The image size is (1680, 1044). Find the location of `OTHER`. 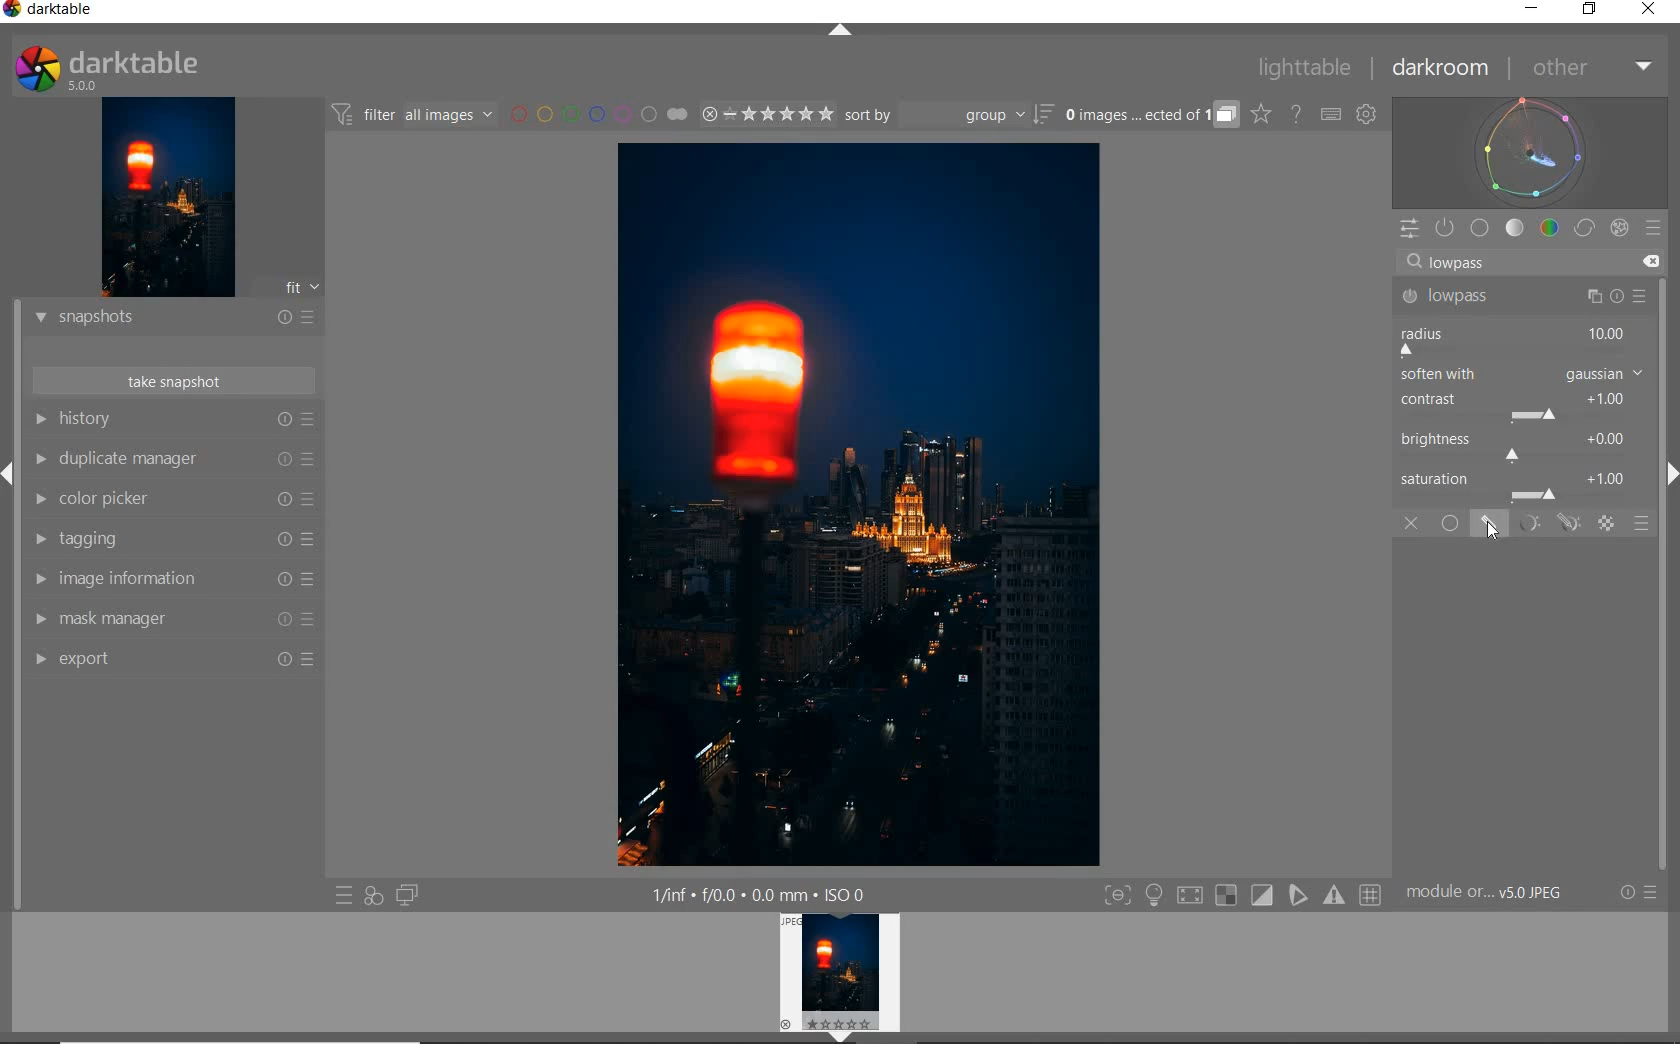

OTHER is located at coordinates (1591, 68).